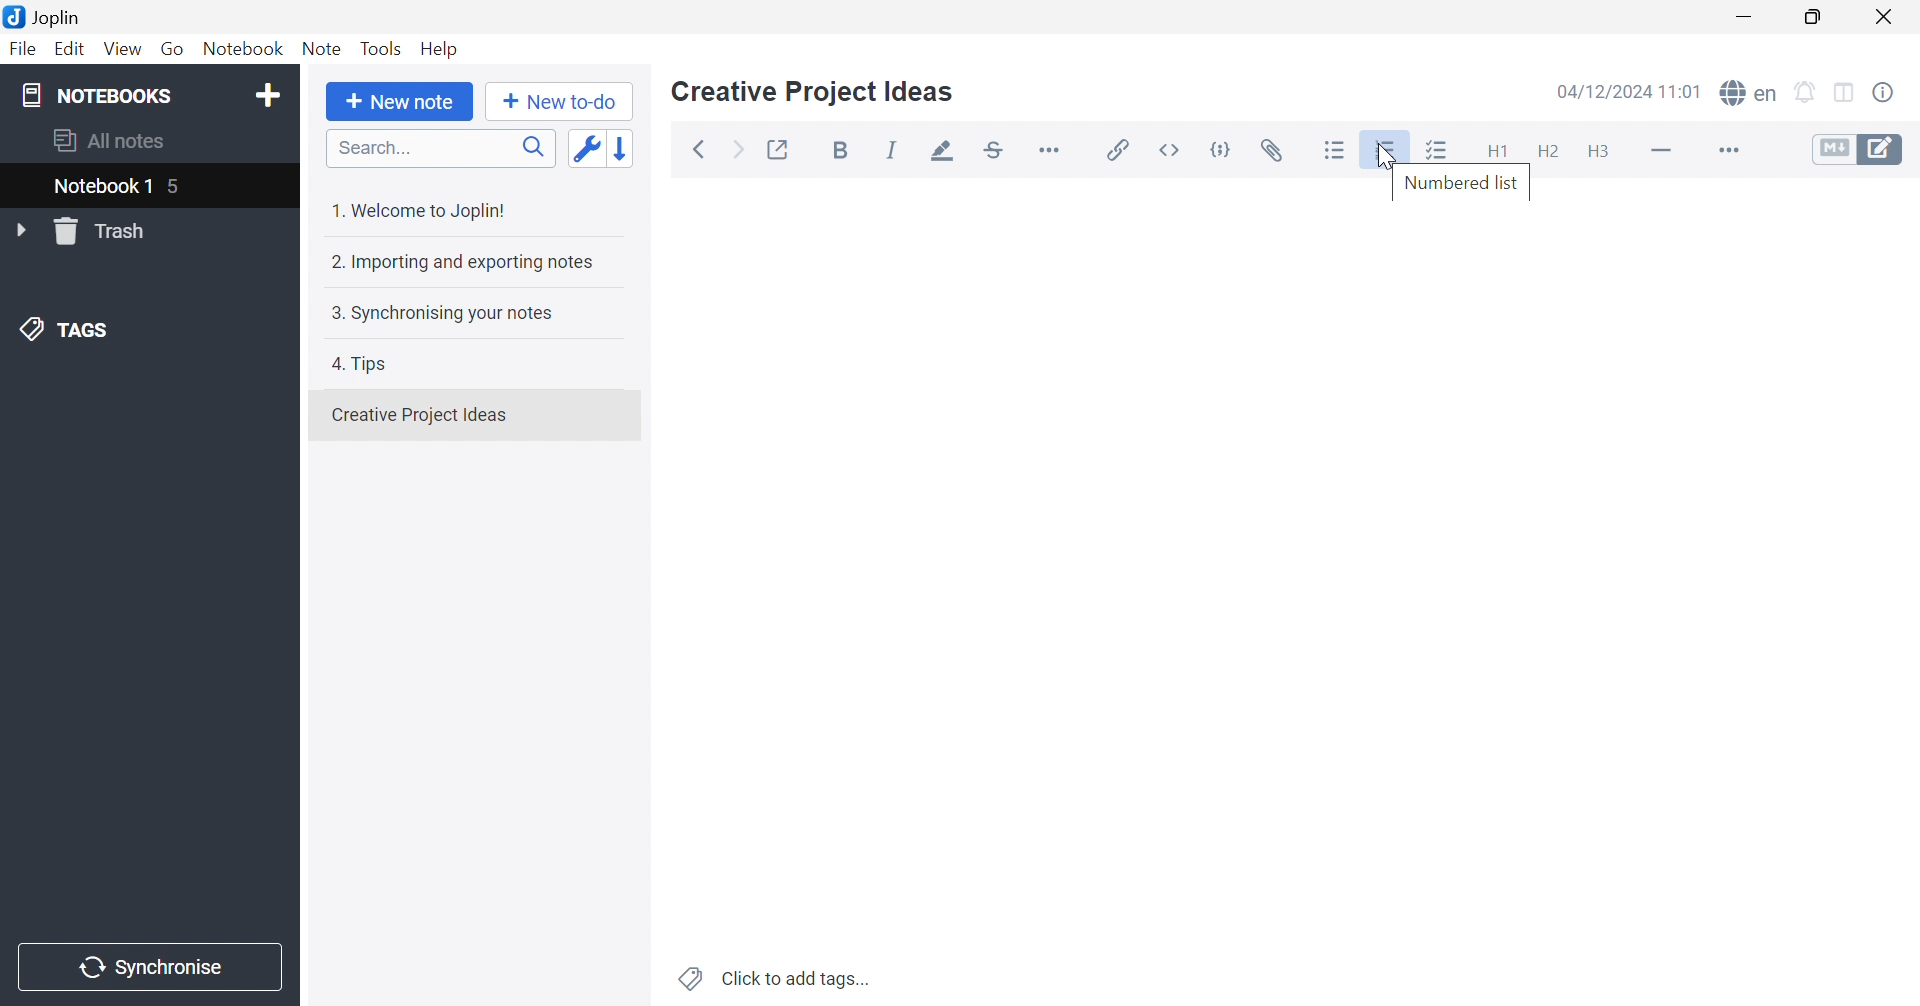  Describe the element at coordinates (121, 50) in the screenshot. I see `View` at that location.